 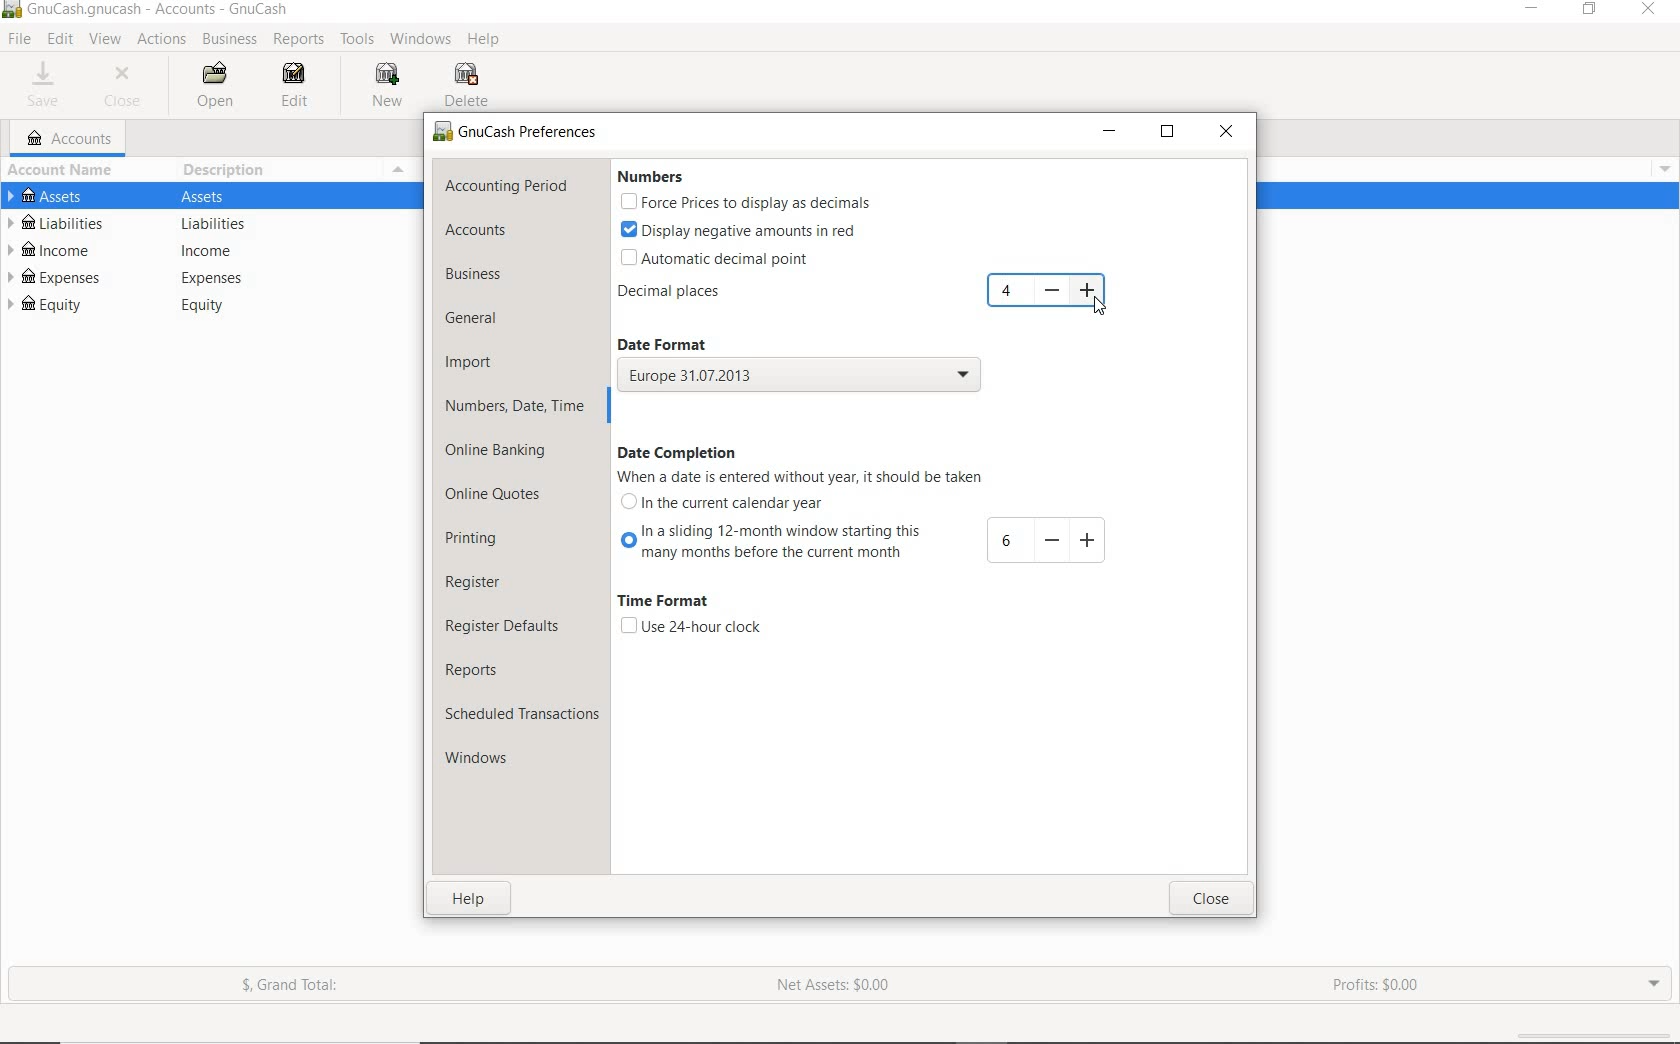 I want to click on ACCOUNTS, so click(x=70, y=138).